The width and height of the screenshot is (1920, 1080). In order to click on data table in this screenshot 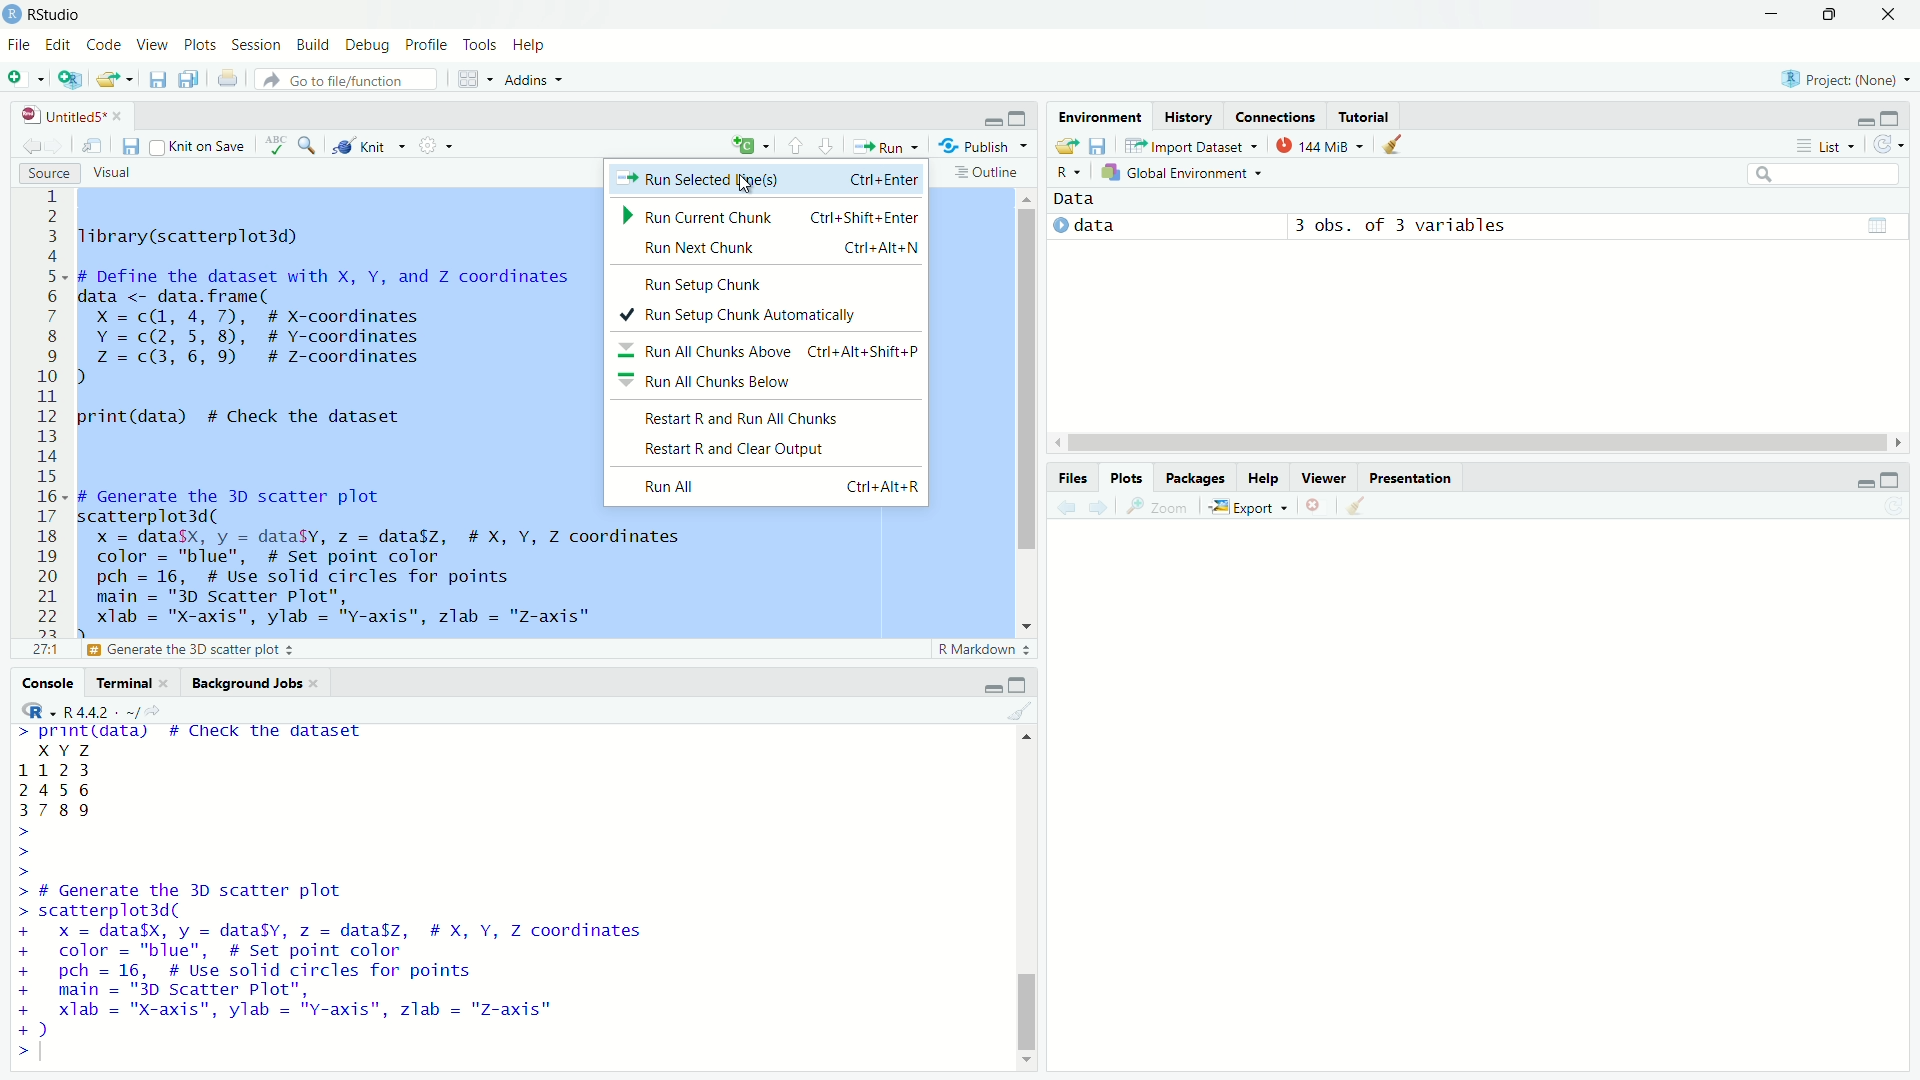, I will do `click(1884, 222)`.